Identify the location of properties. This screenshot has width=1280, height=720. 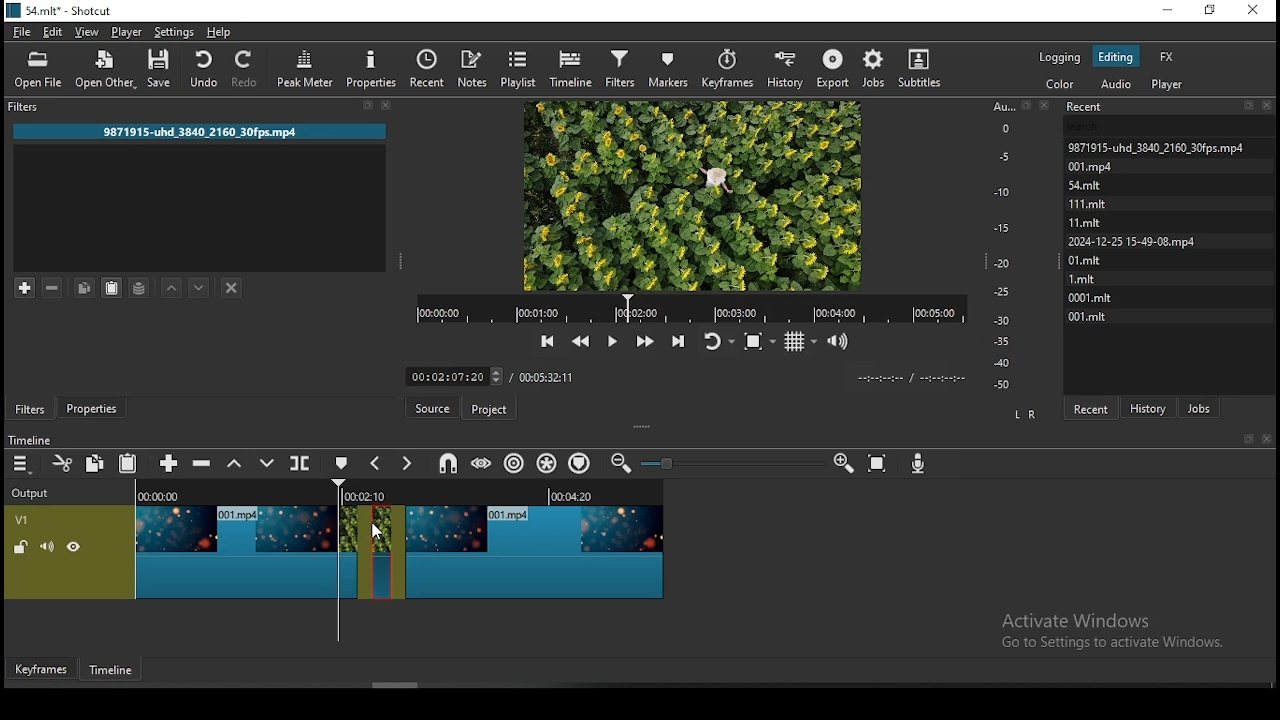
(372, 68).